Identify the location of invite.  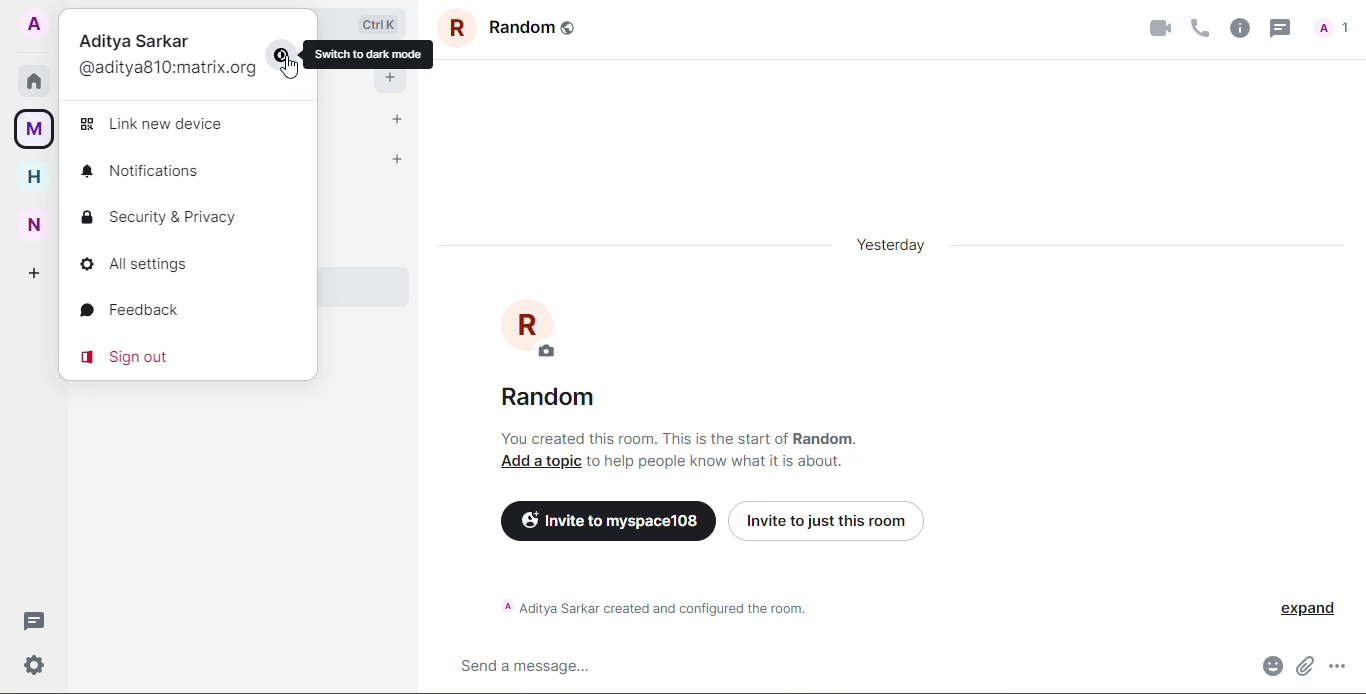
(828, 518).